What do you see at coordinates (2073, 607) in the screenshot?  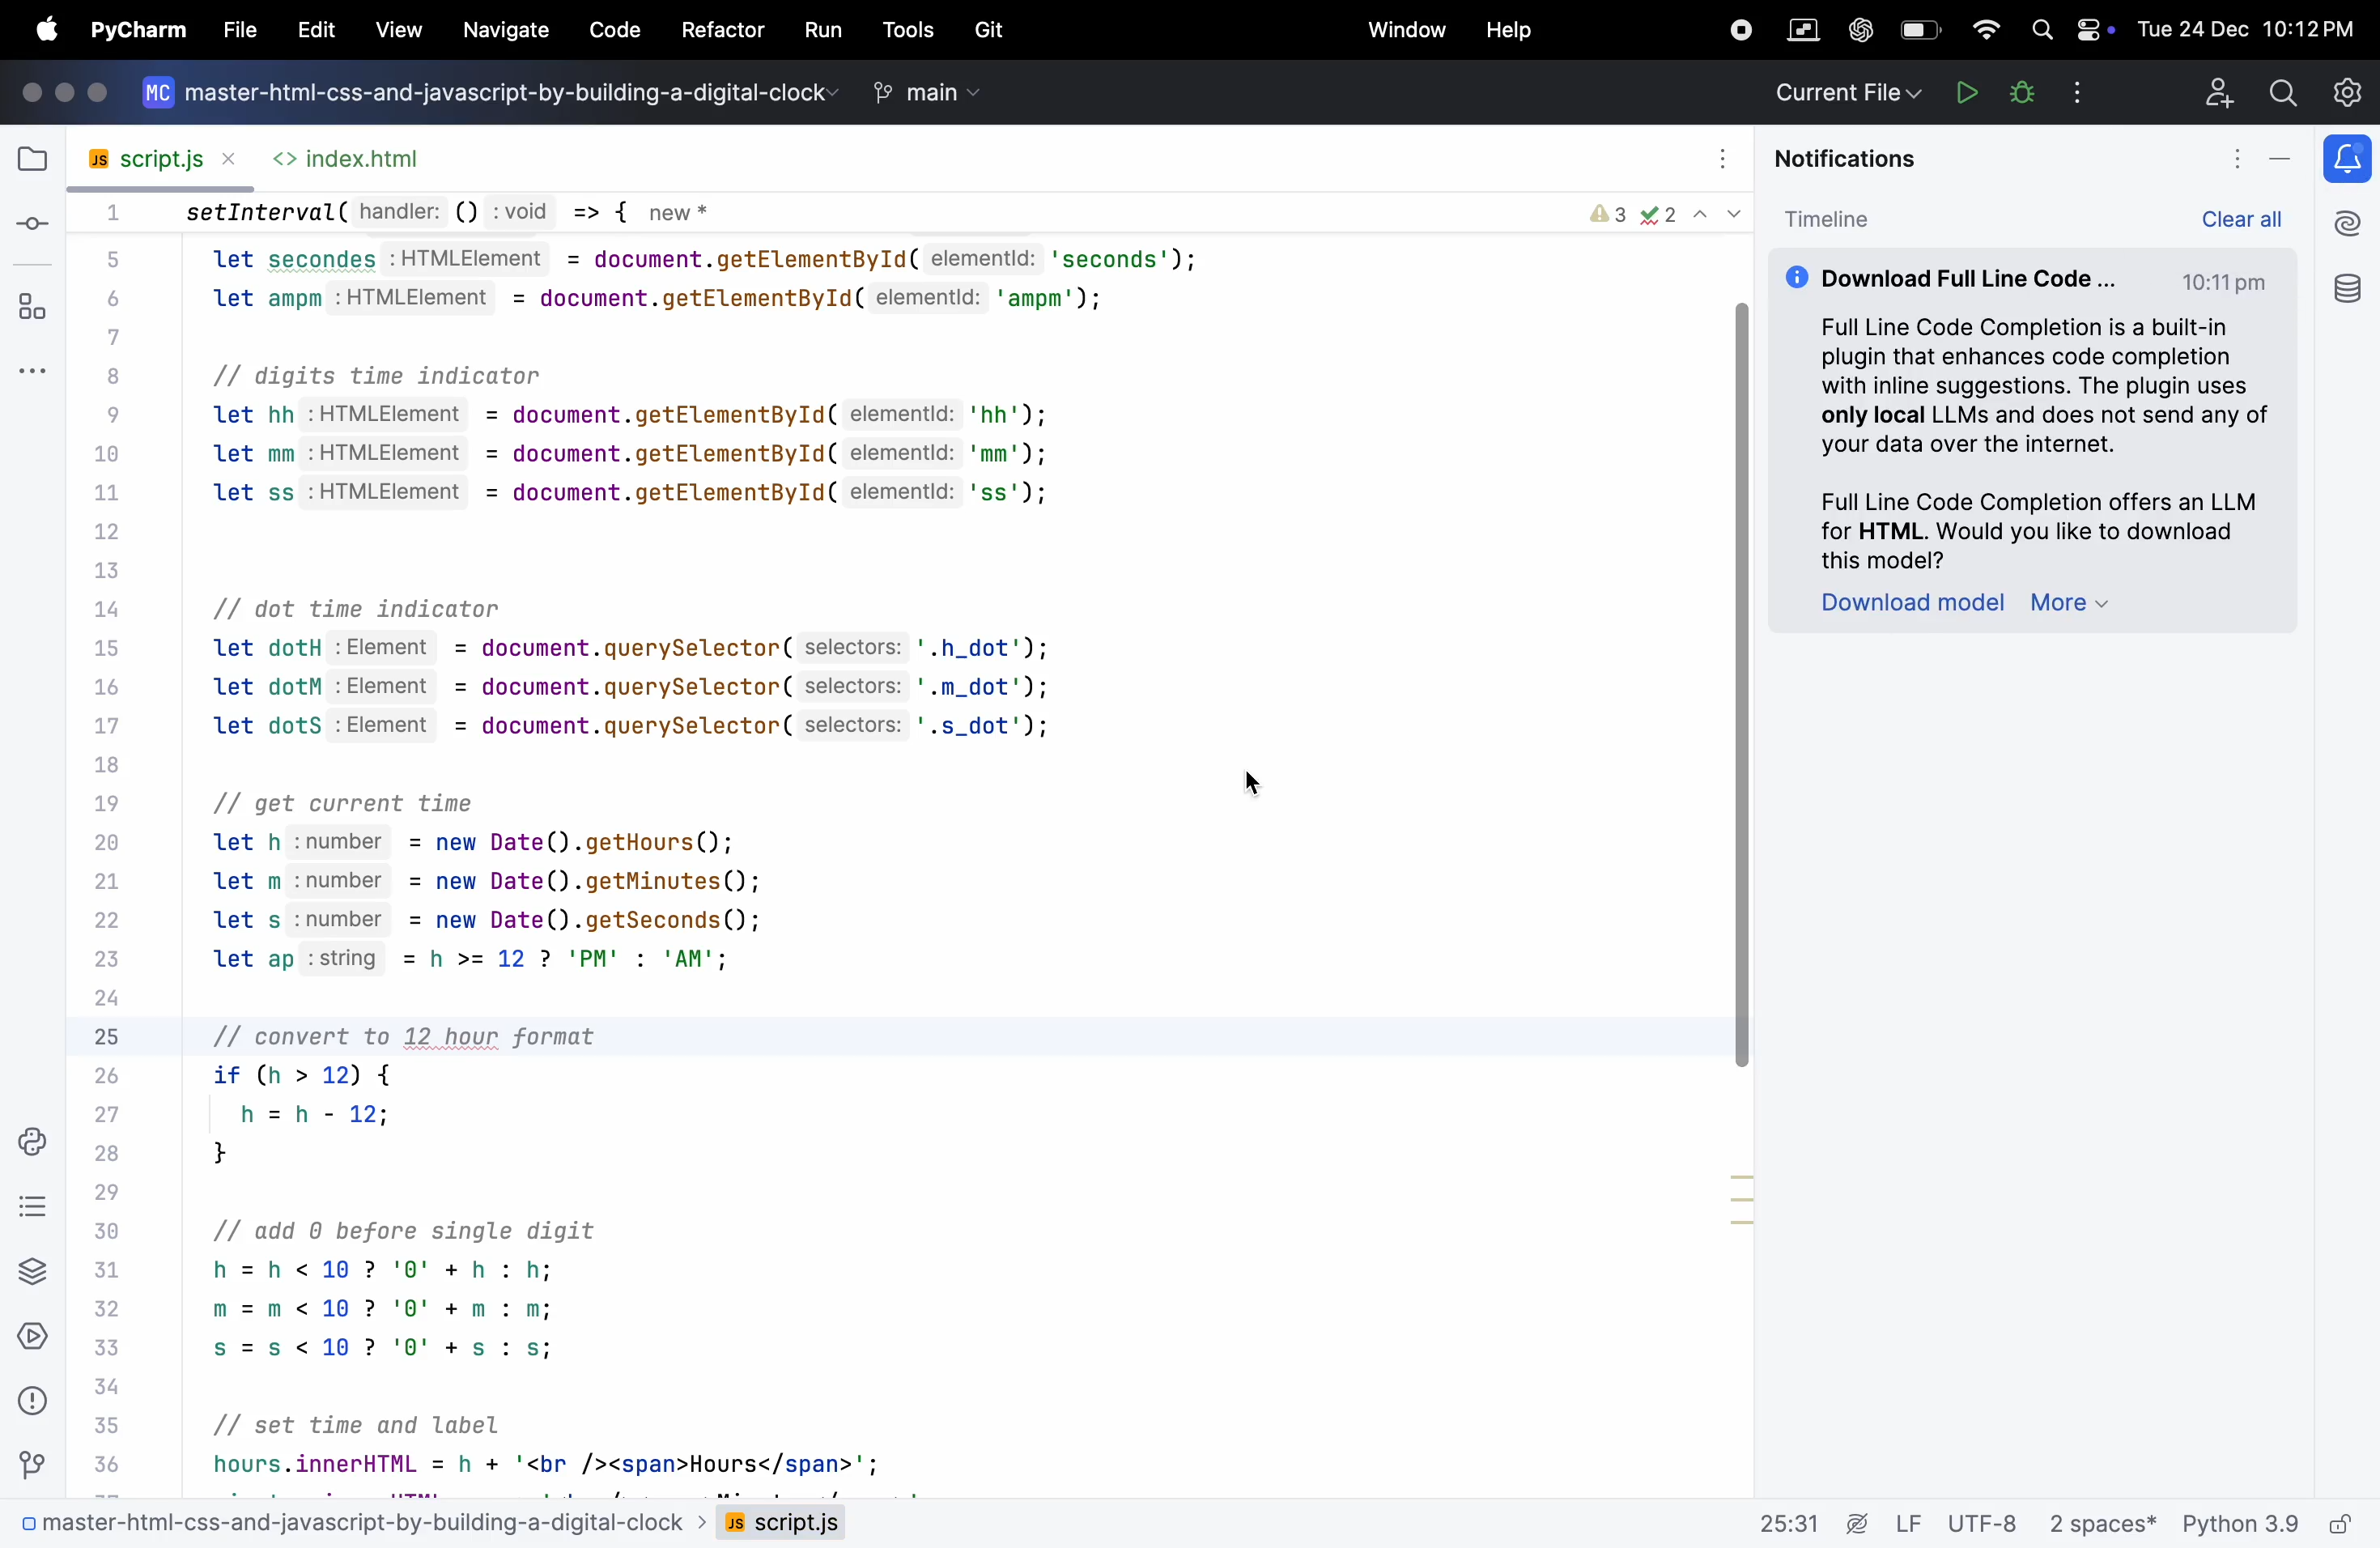 I see `more` at bounding box center [2073, 607].